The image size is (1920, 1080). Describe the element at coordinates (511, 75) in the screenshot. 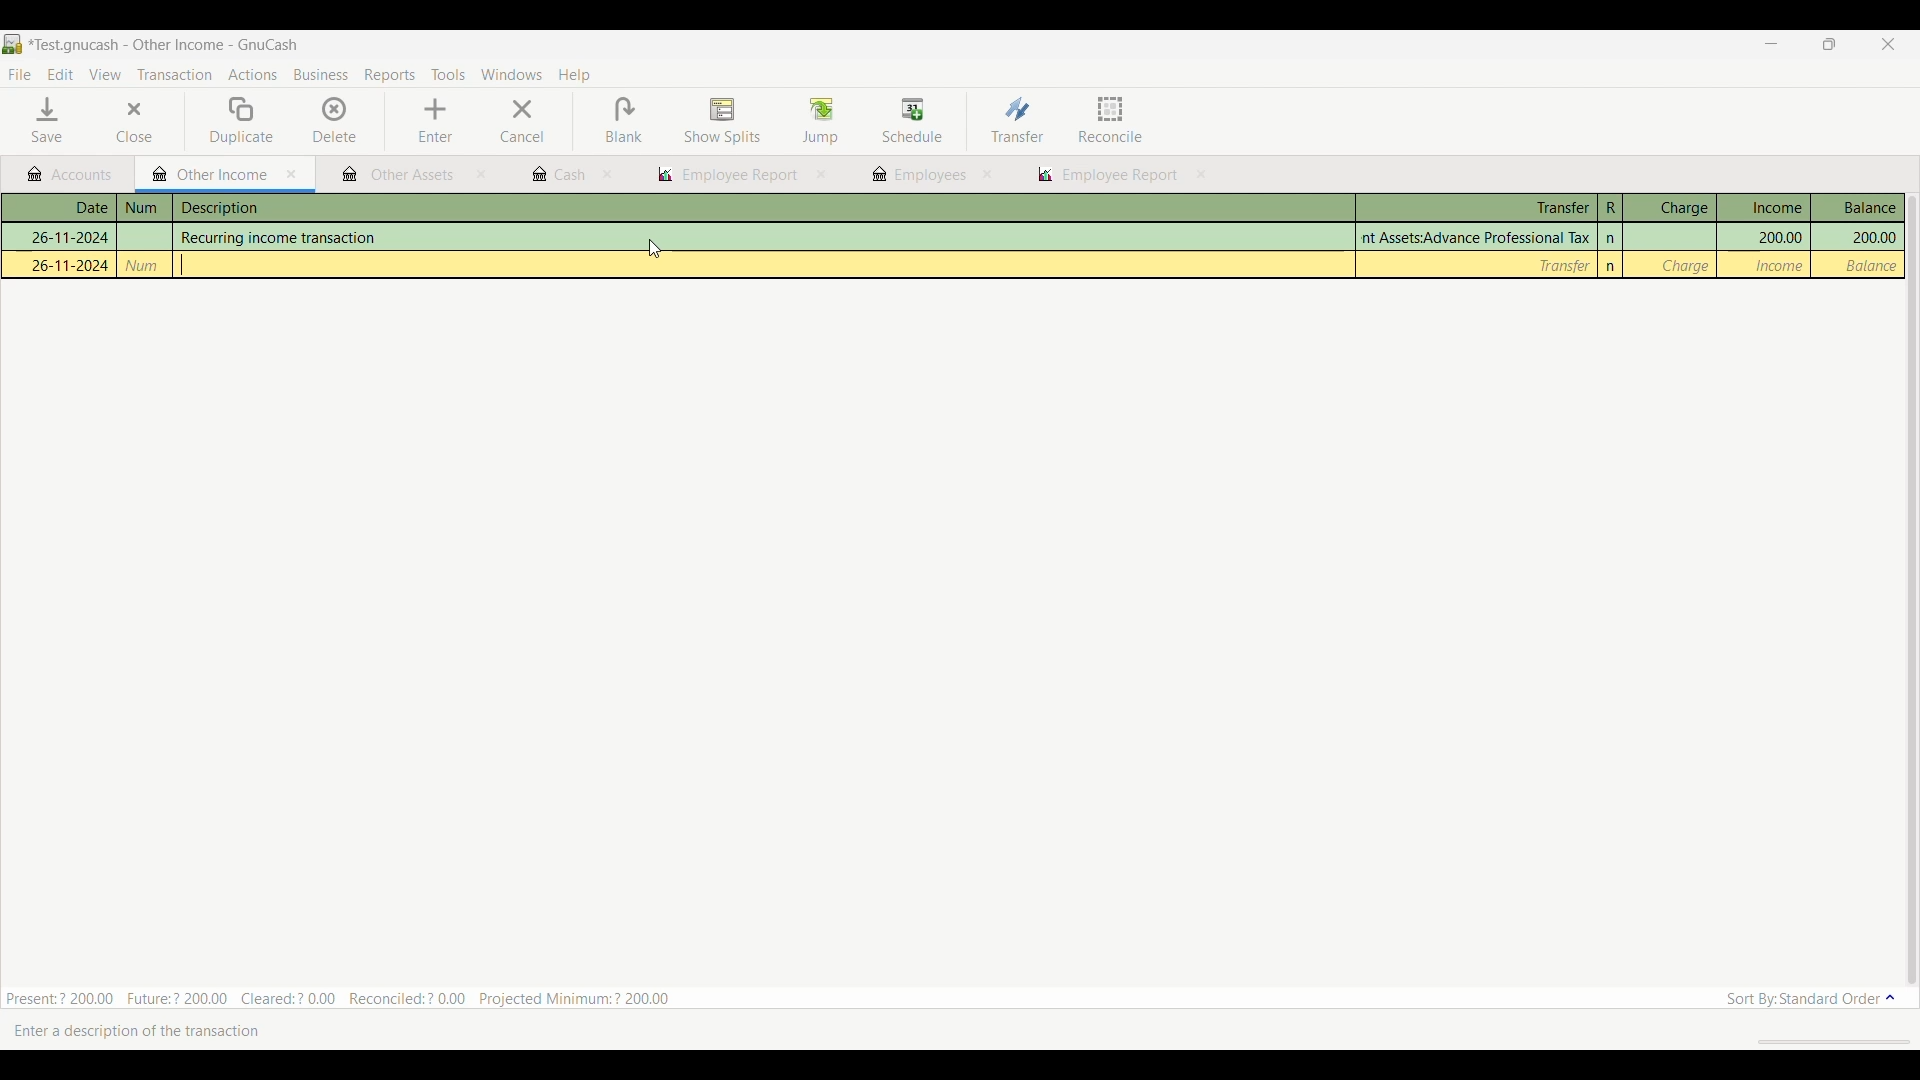

I see `Windows menu` at that location.